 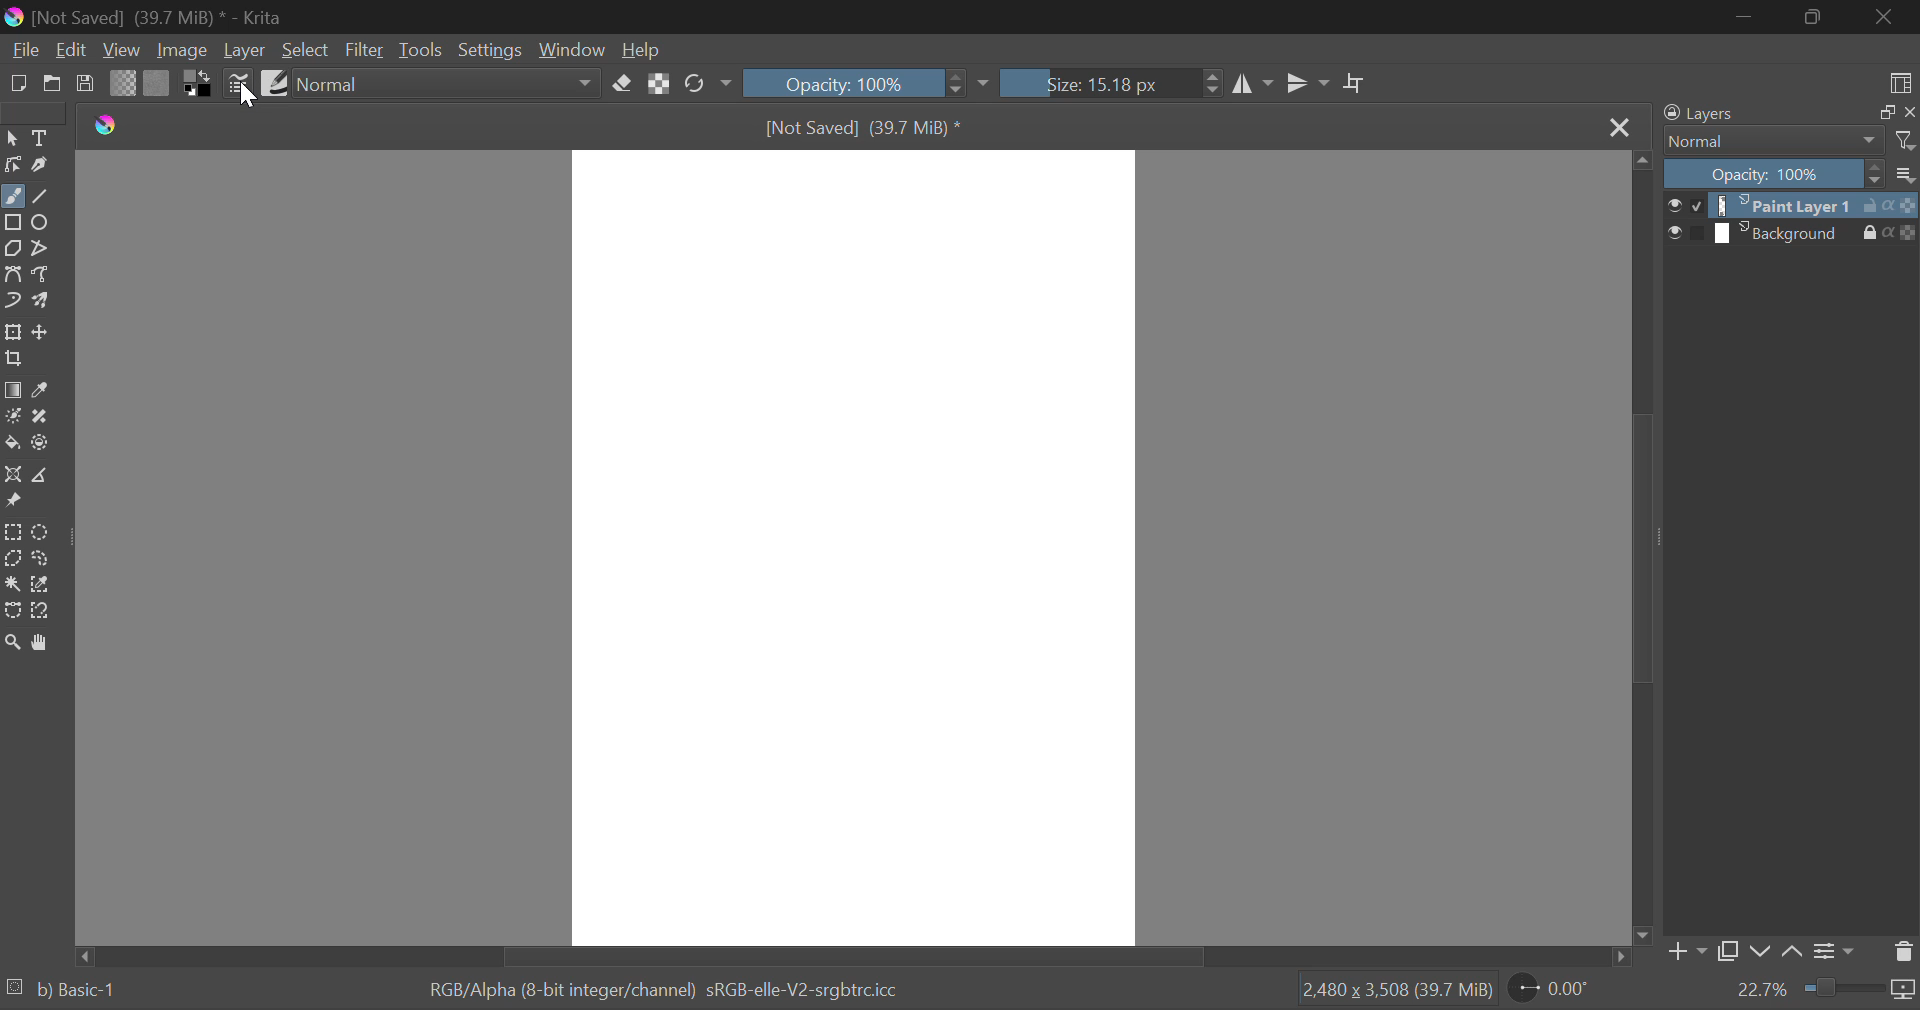 What do you see at coordinates (1397, 993) in the screenshot?
I see `2,480 x 3,508 (39.7 MB)` at bounding box center [1397, 993].